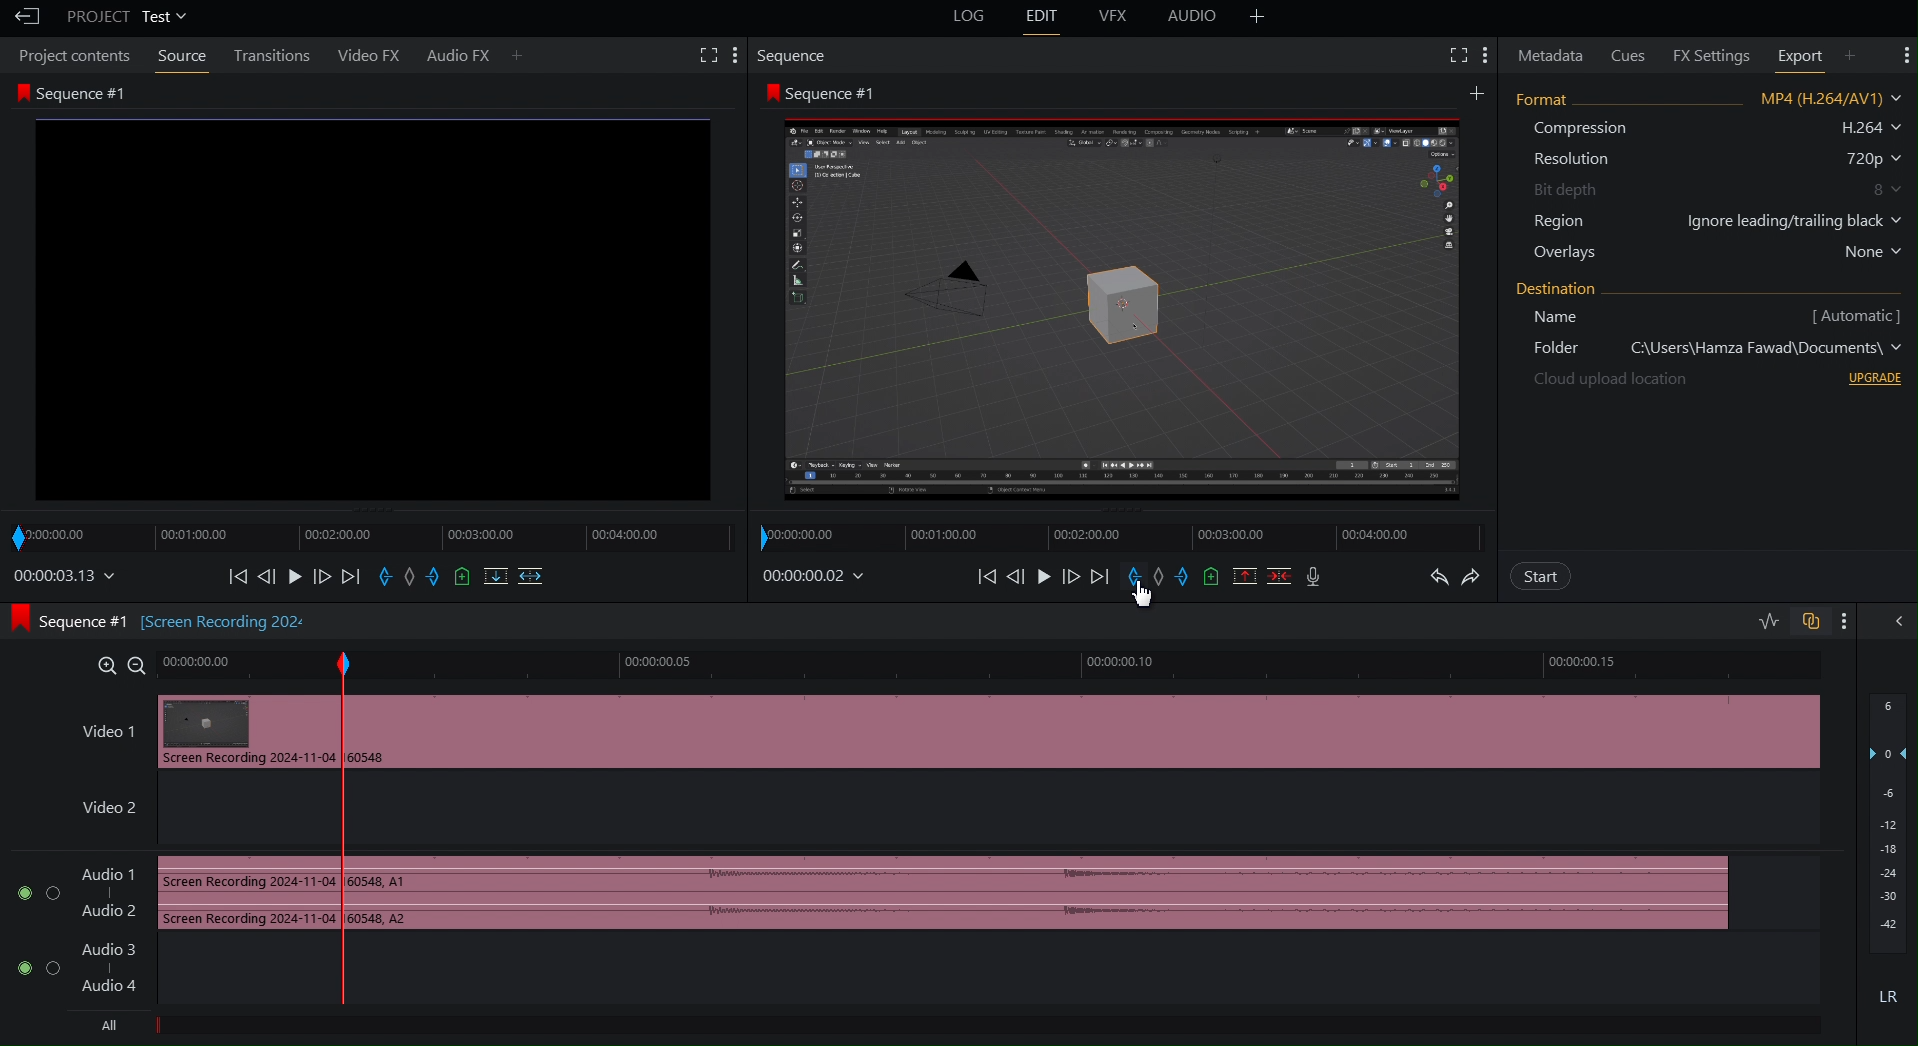 Image resolution: width=1918 pixels, height=1046 pixels. I want to click on Tools, so click(711, 54).